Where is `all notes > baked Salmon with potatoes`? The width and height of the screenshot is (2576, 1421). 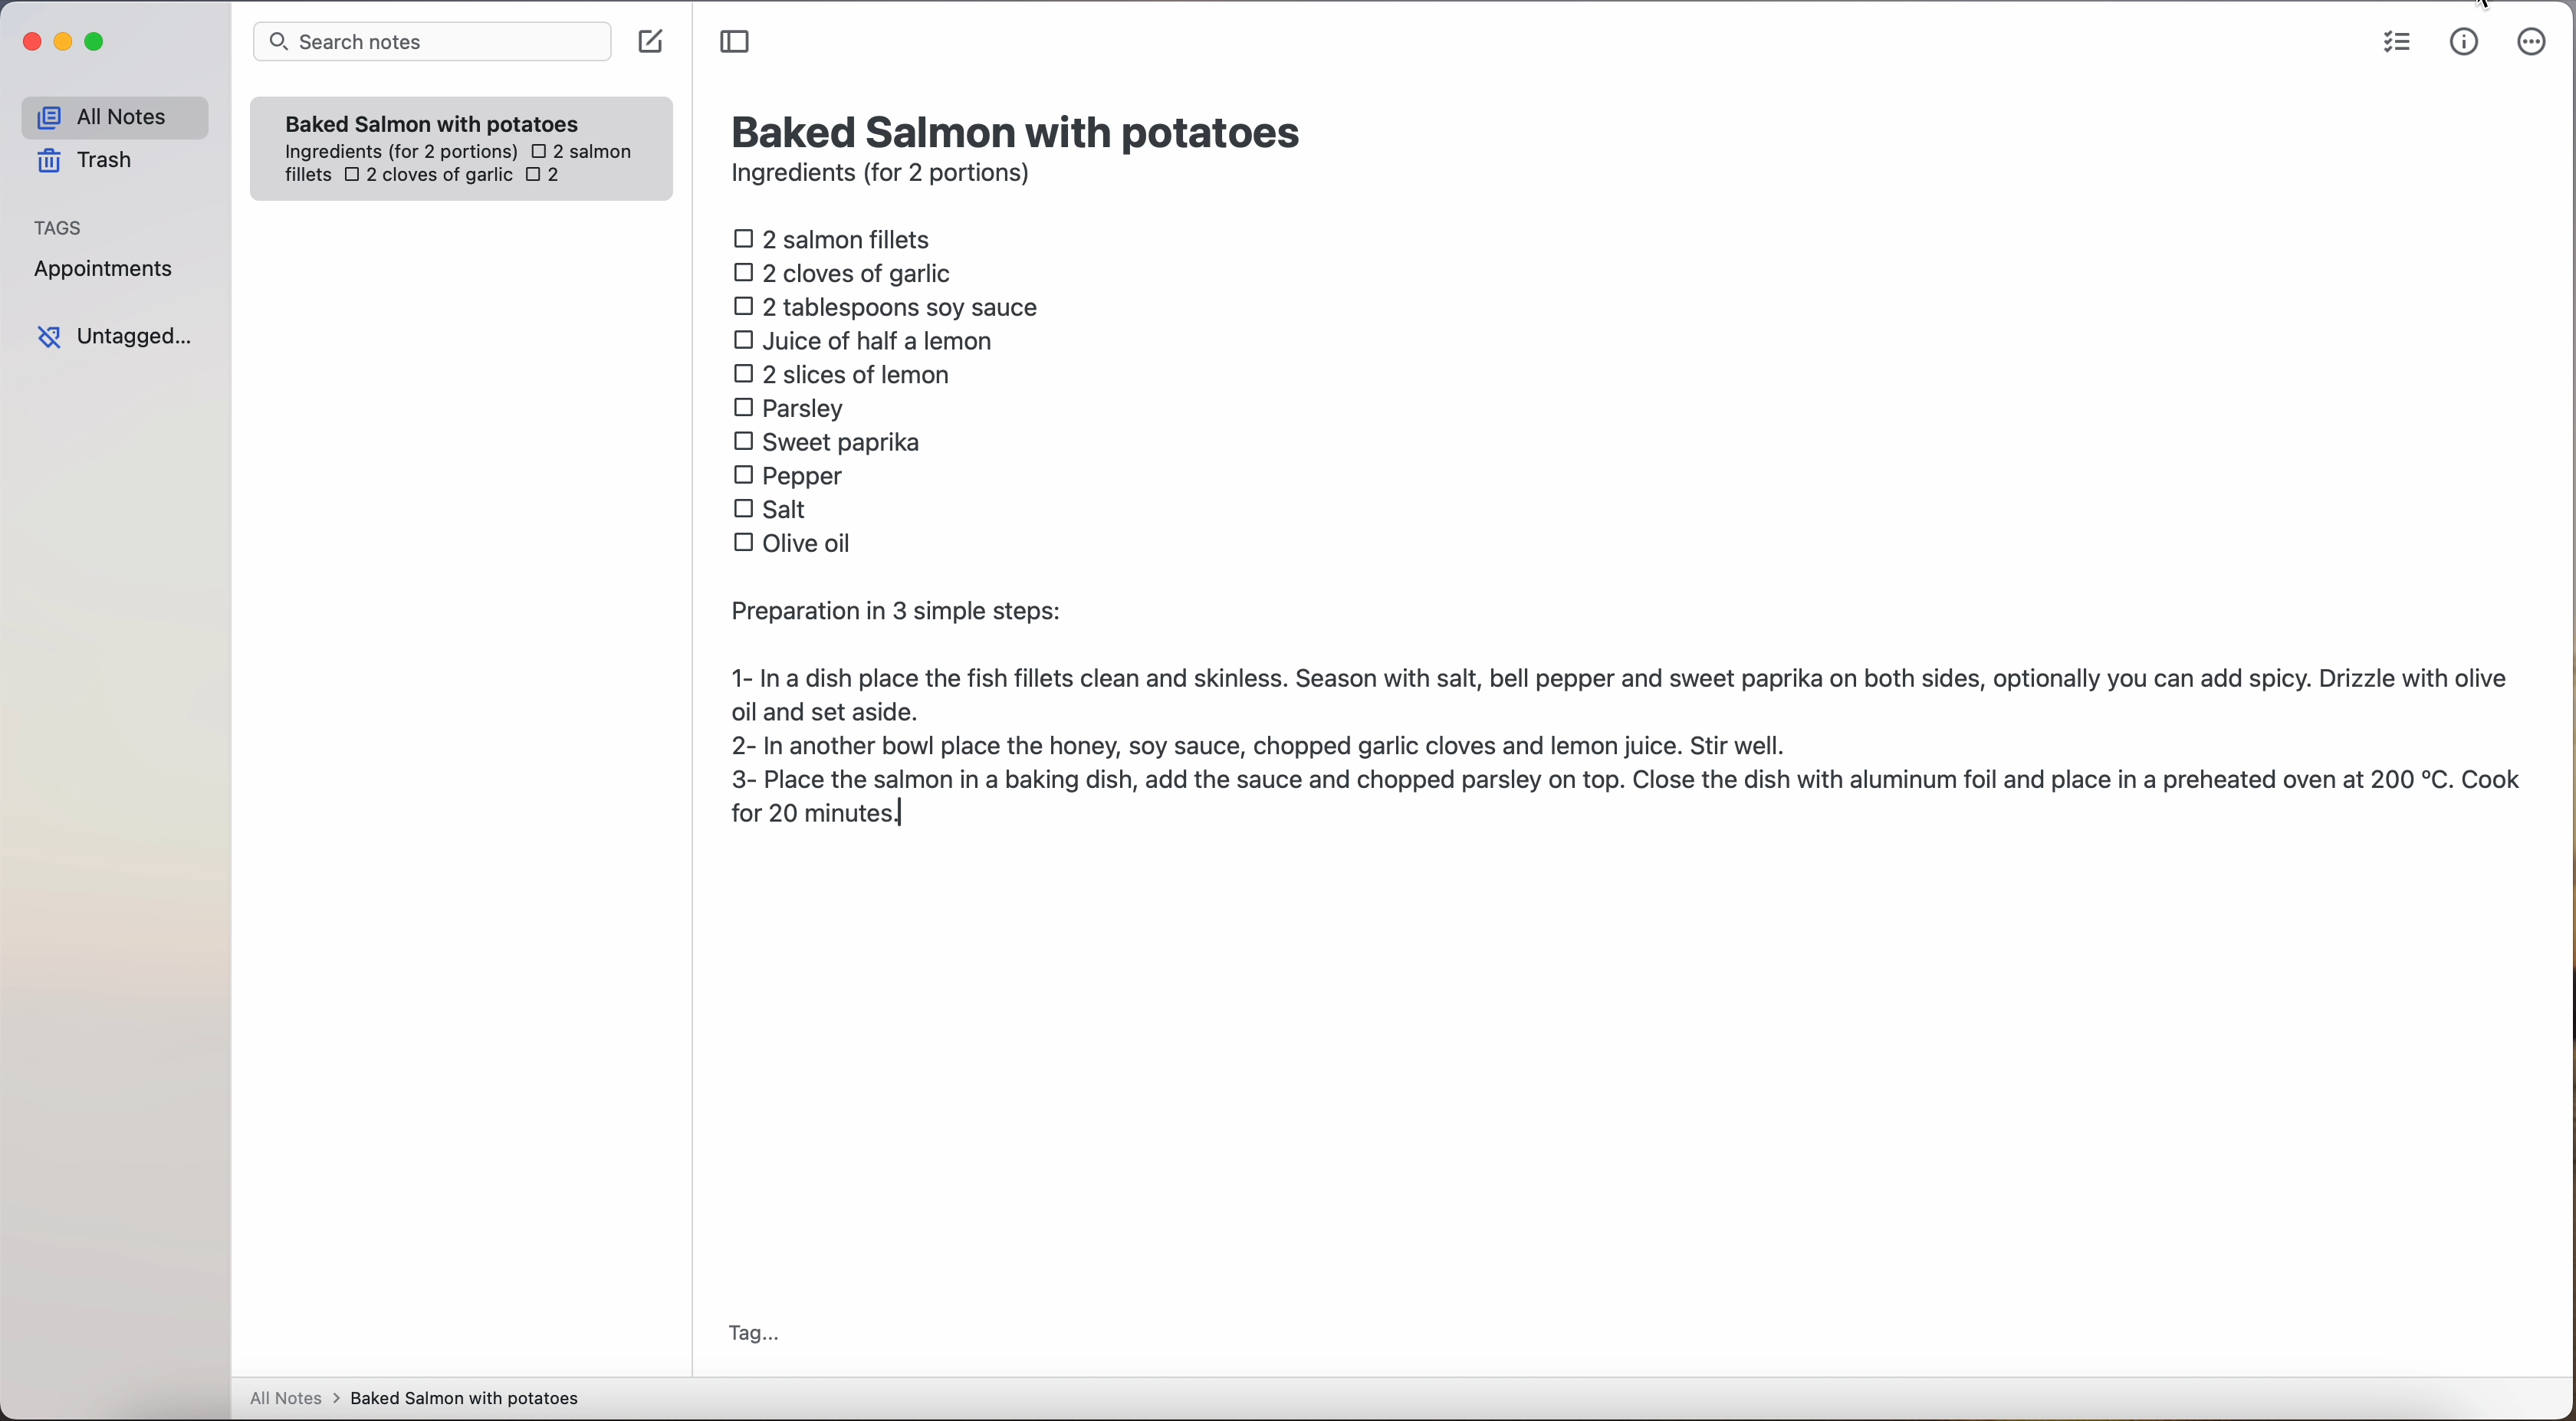 all notes > baked Salmon with potatoes is located at coordinates (415, 1397).